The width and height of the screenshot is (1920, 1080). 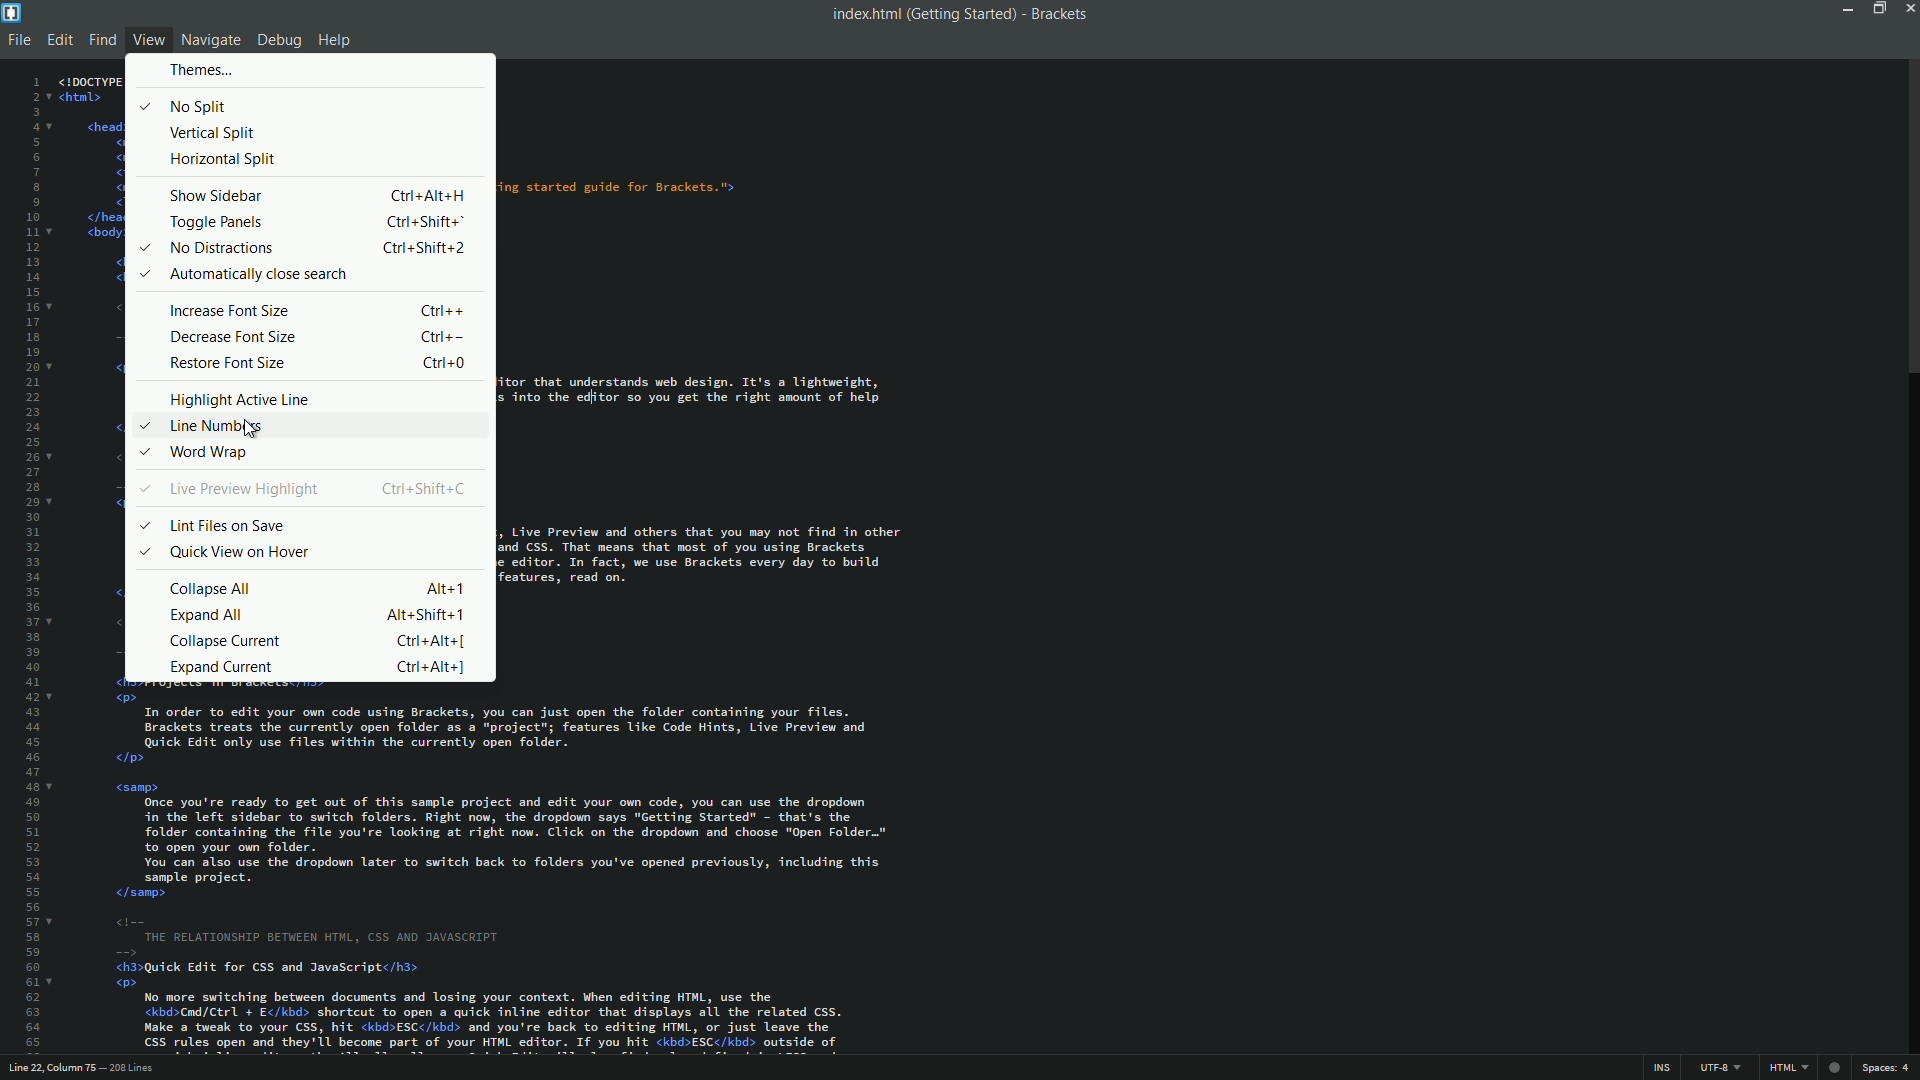 I want to click on Word Wrap, so click(x=200, y=453).